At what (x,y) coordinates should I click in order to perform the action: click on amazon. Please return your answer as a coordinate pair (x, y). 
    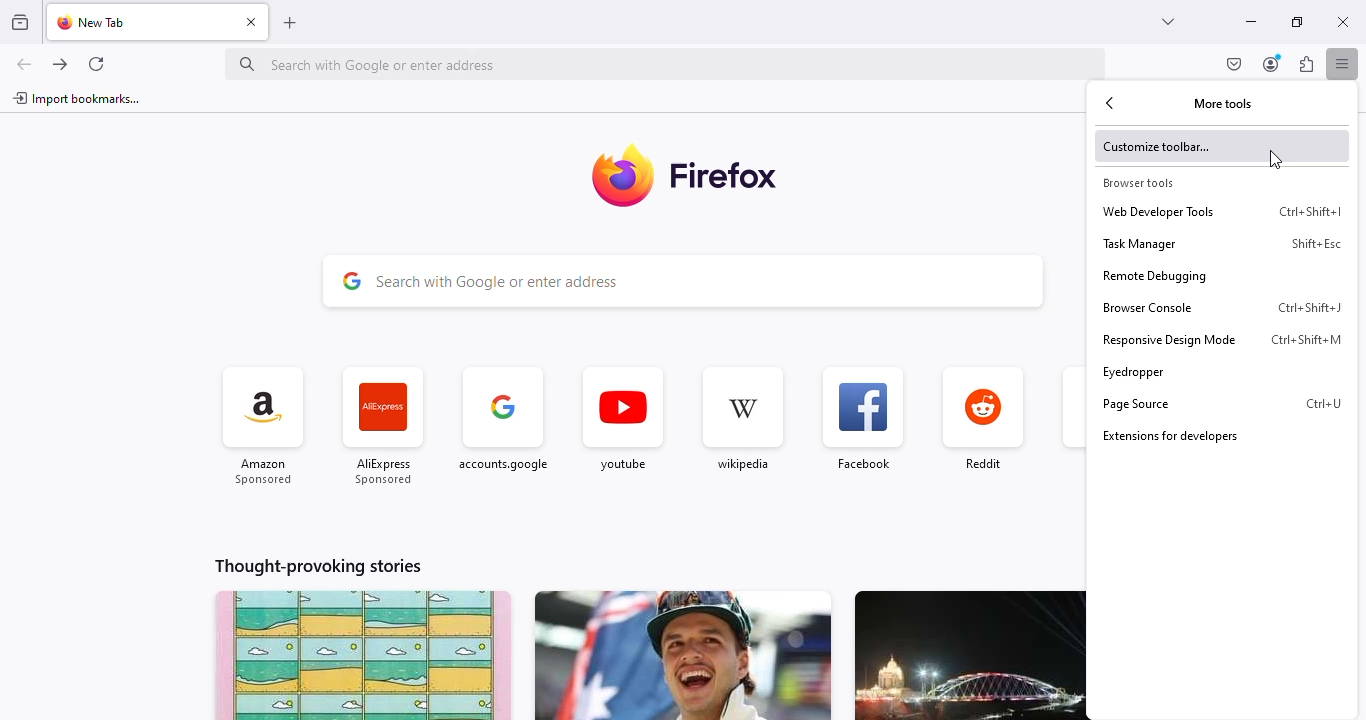
    Looking at the image, I should click on (264, 427).